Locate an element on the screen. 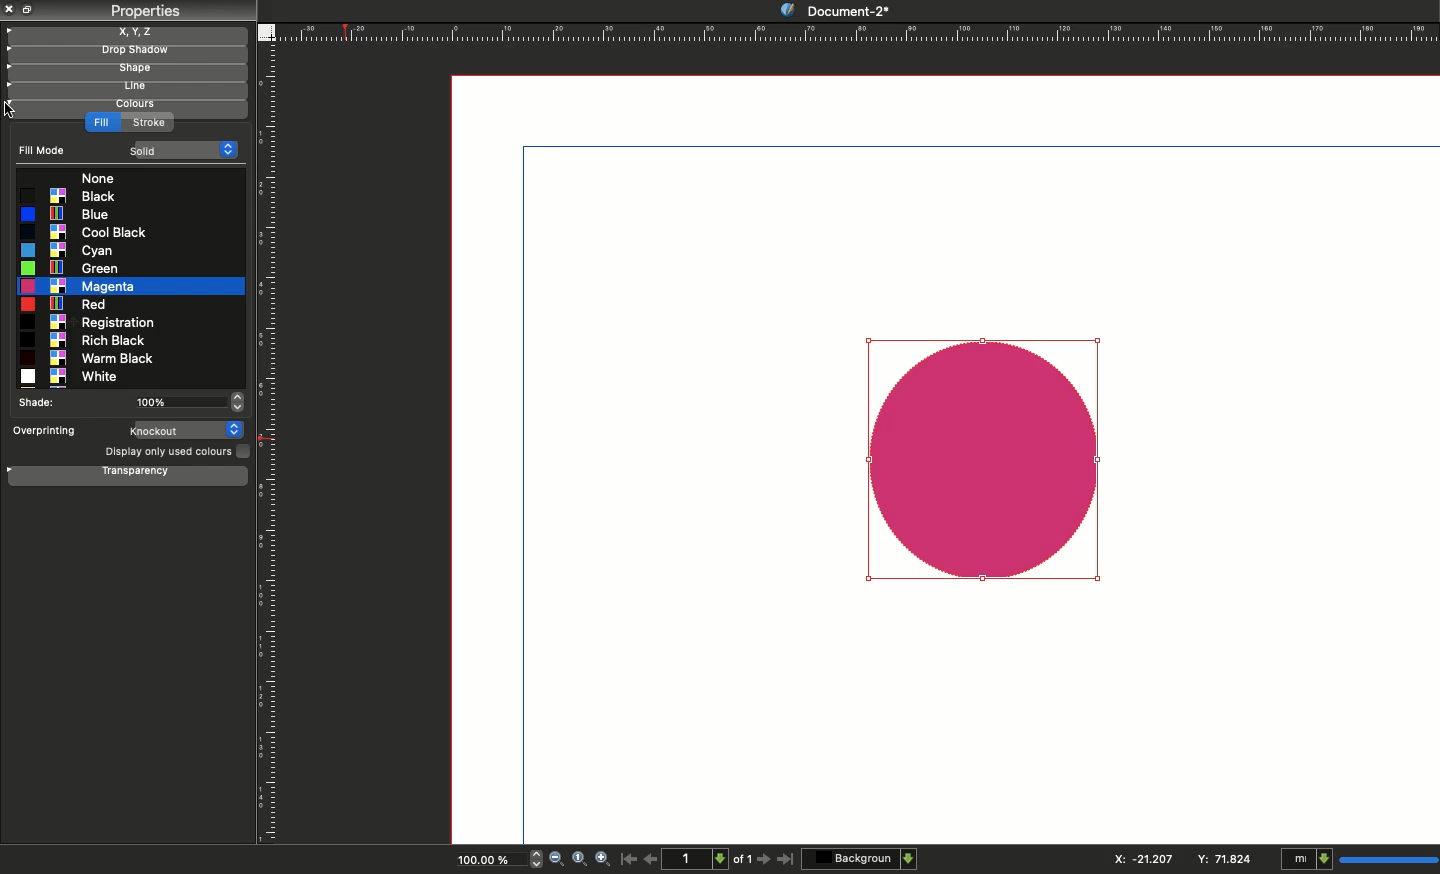 The height and width of the screenshot is (874, 1440). Next page is located at coordinates (766, 860).